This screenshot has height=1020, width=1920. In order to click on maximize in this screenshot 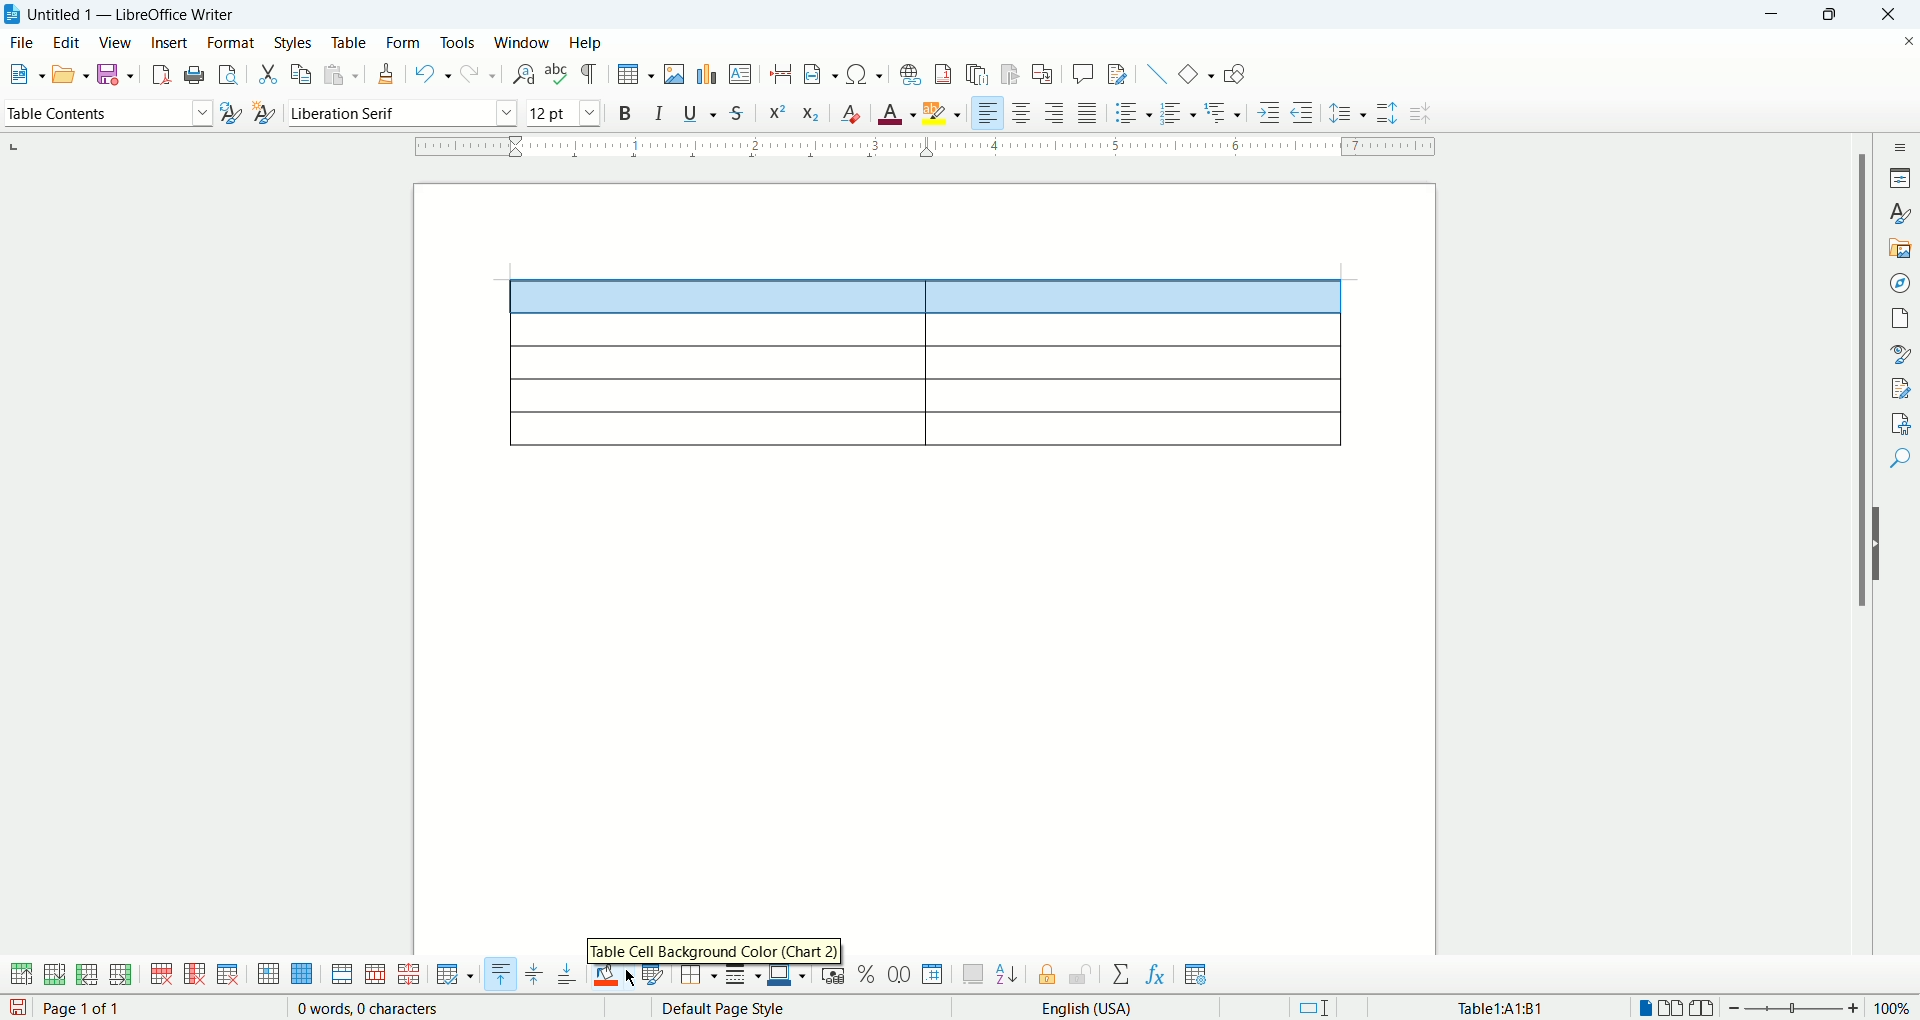, I will do `click(1833, 15)`.